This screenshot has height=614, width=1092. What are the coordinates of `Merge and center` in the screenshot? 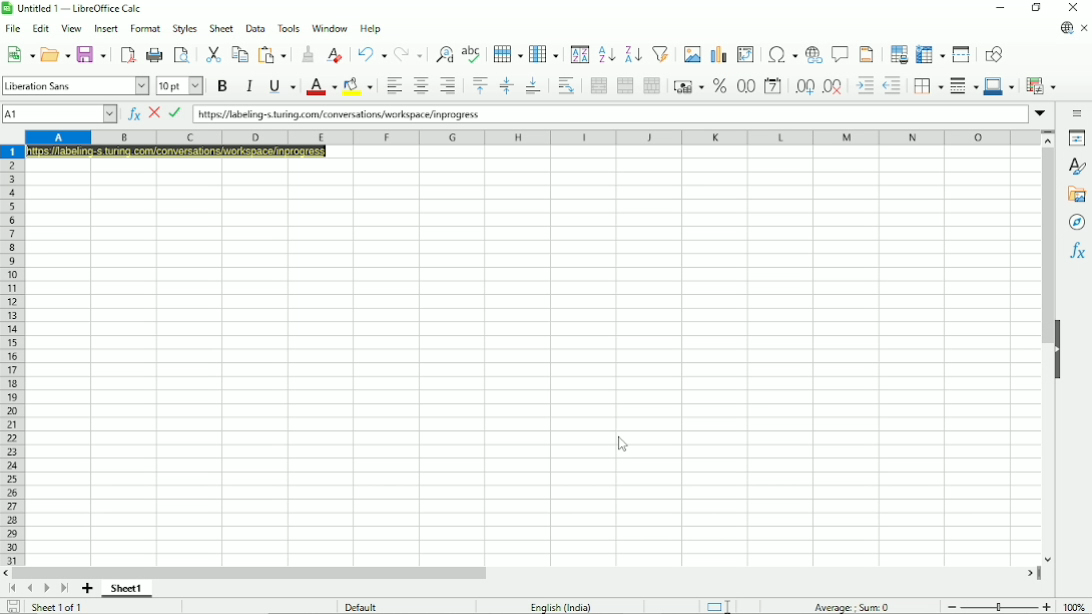 It's located at (597, 86).